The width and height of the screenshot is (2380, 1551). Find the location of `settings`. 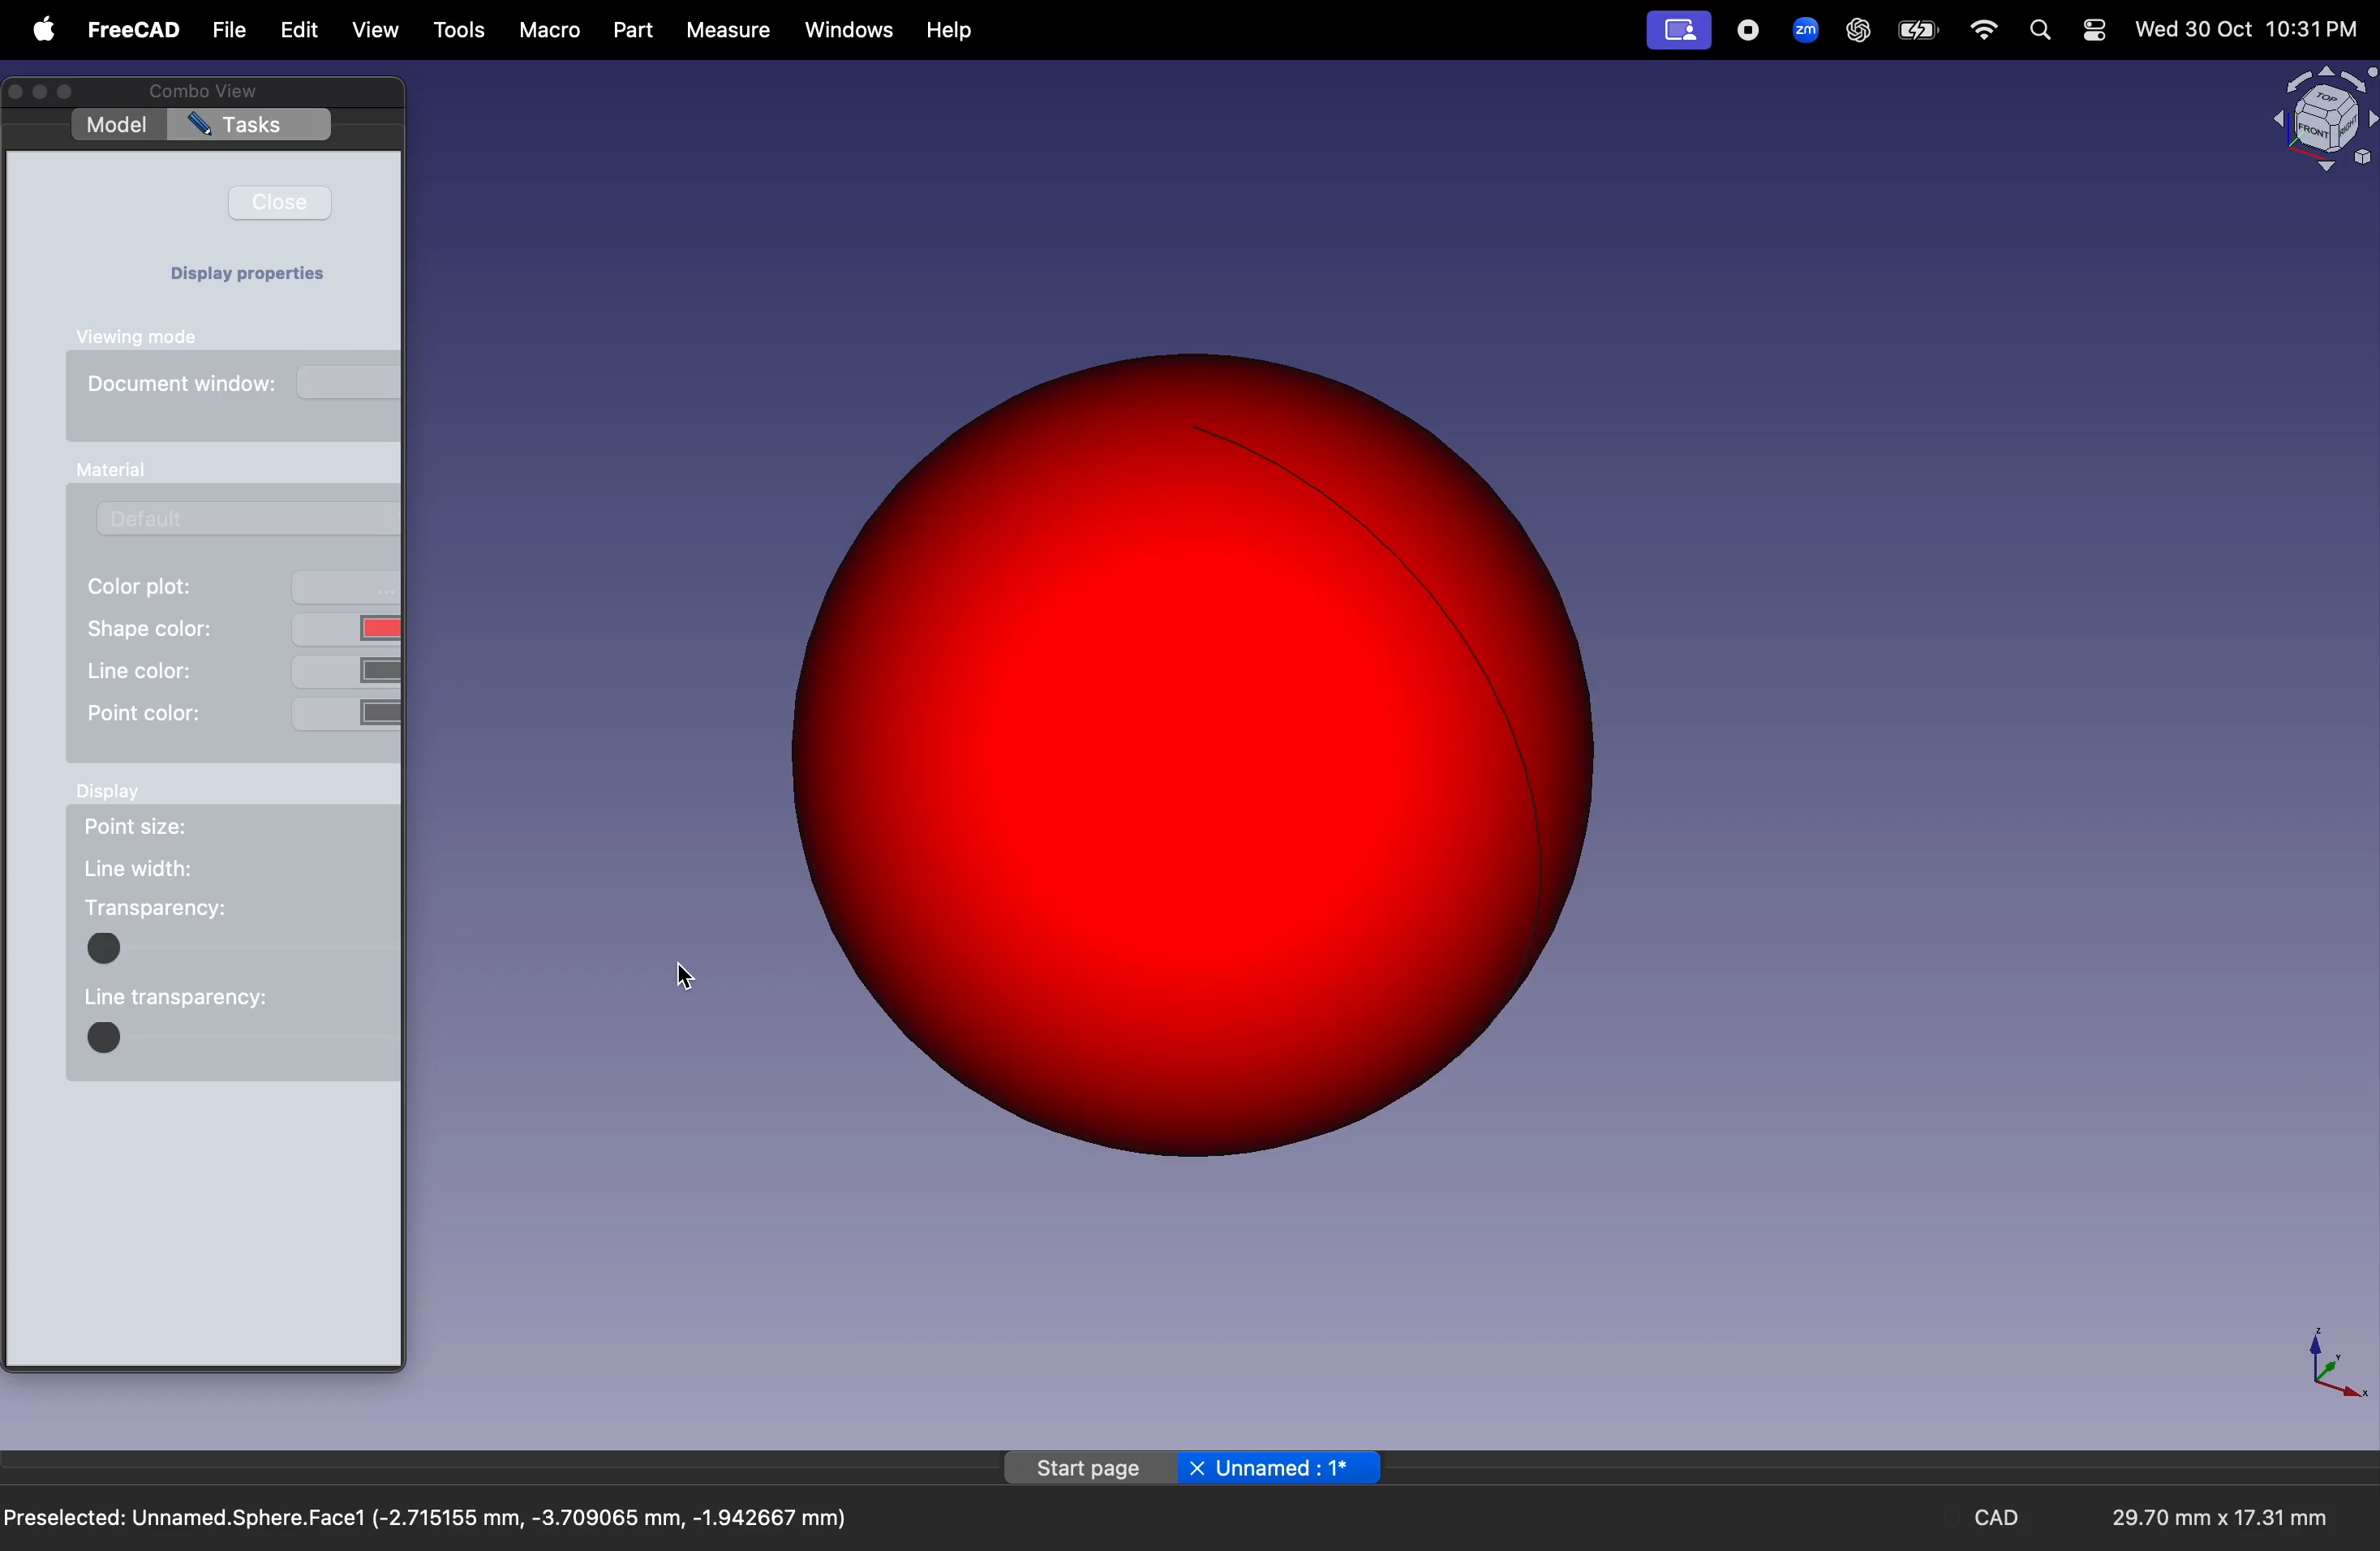

settings is located at coordinates (2093, 30).